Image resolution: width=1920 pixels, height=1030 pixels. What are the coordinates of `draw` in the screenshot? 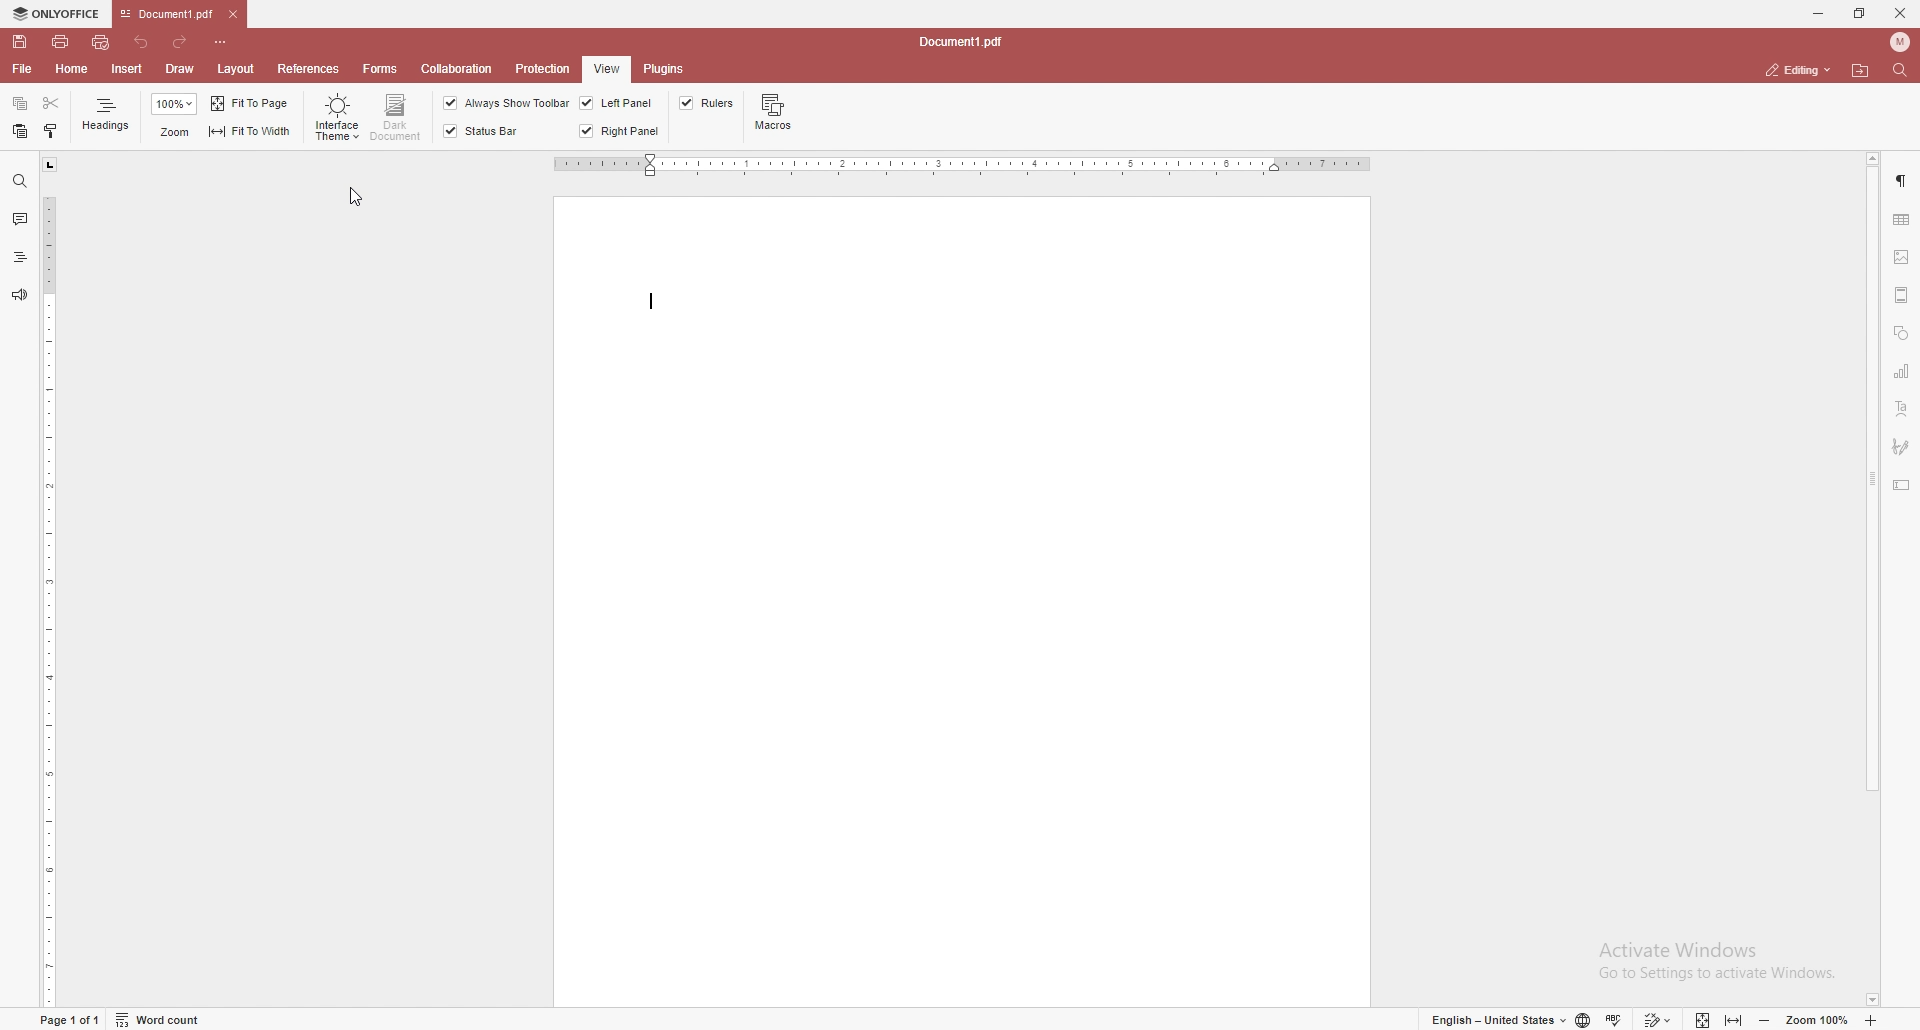 It's located at (180, 69).